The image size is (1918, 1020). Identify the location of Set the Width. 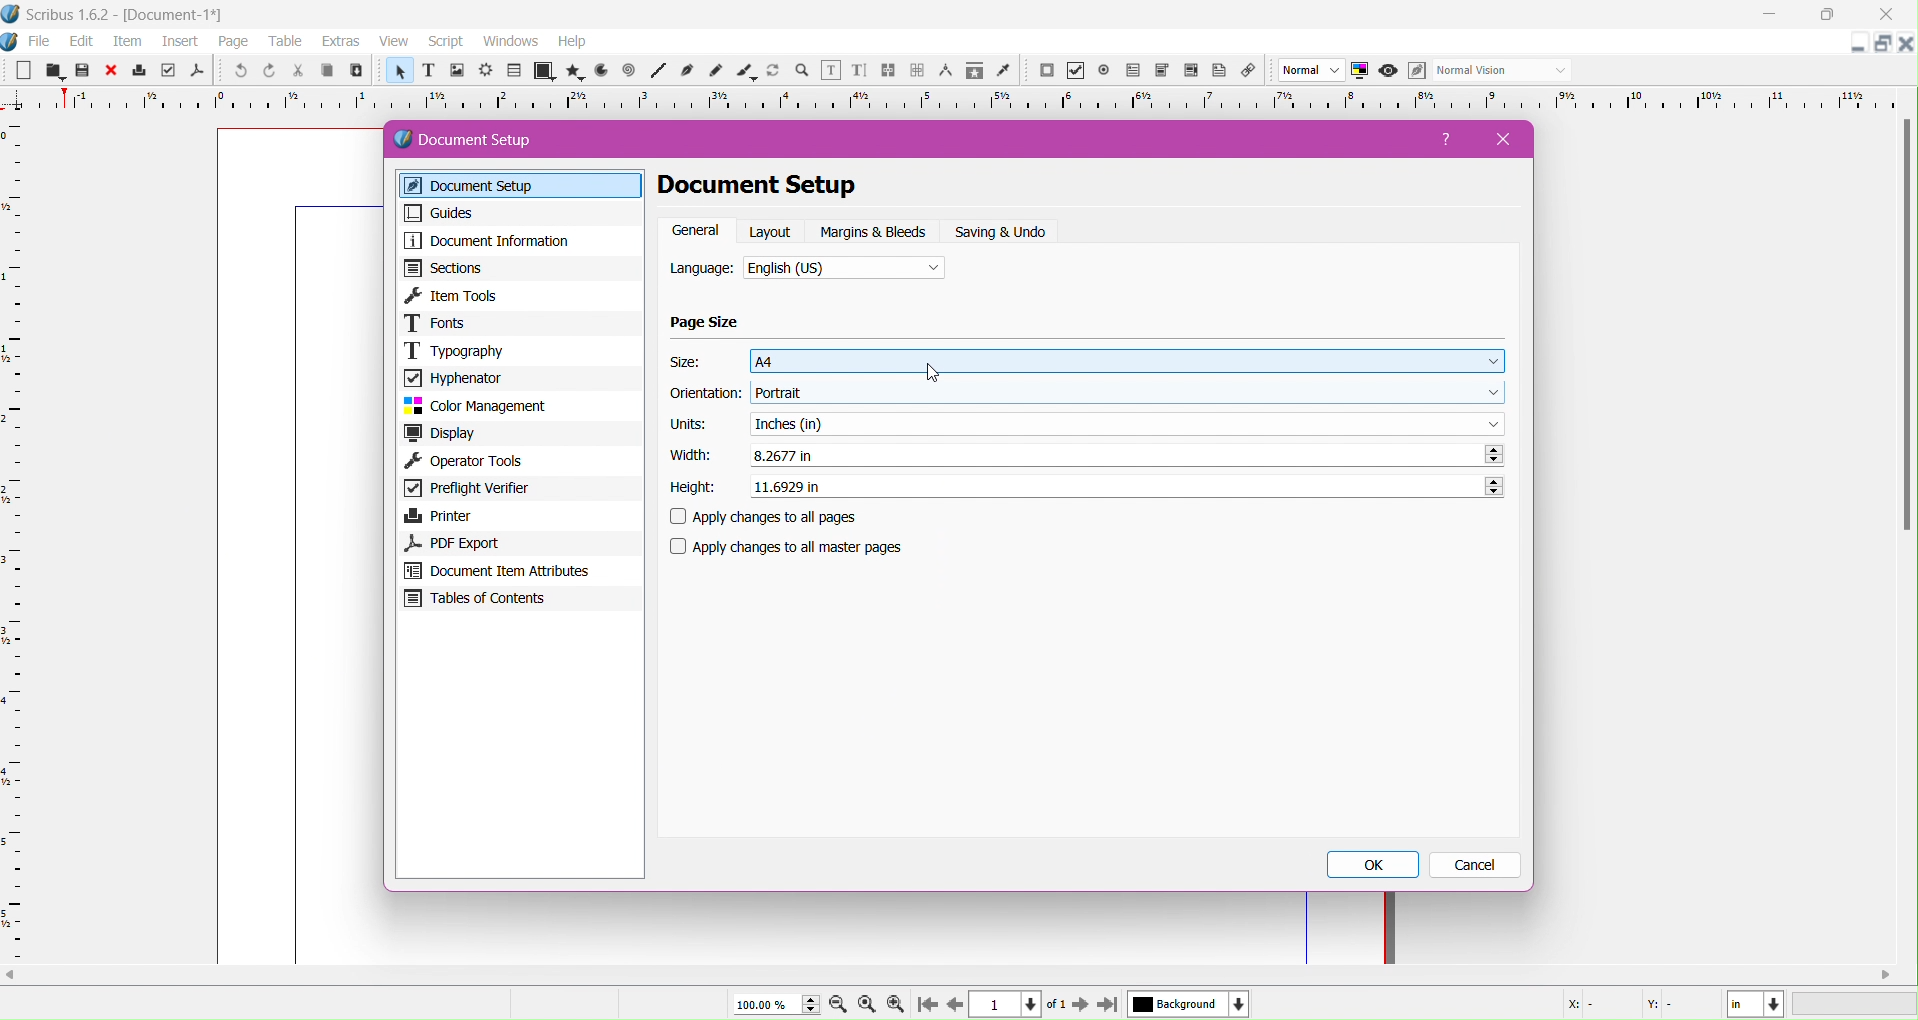
(1127, 455).